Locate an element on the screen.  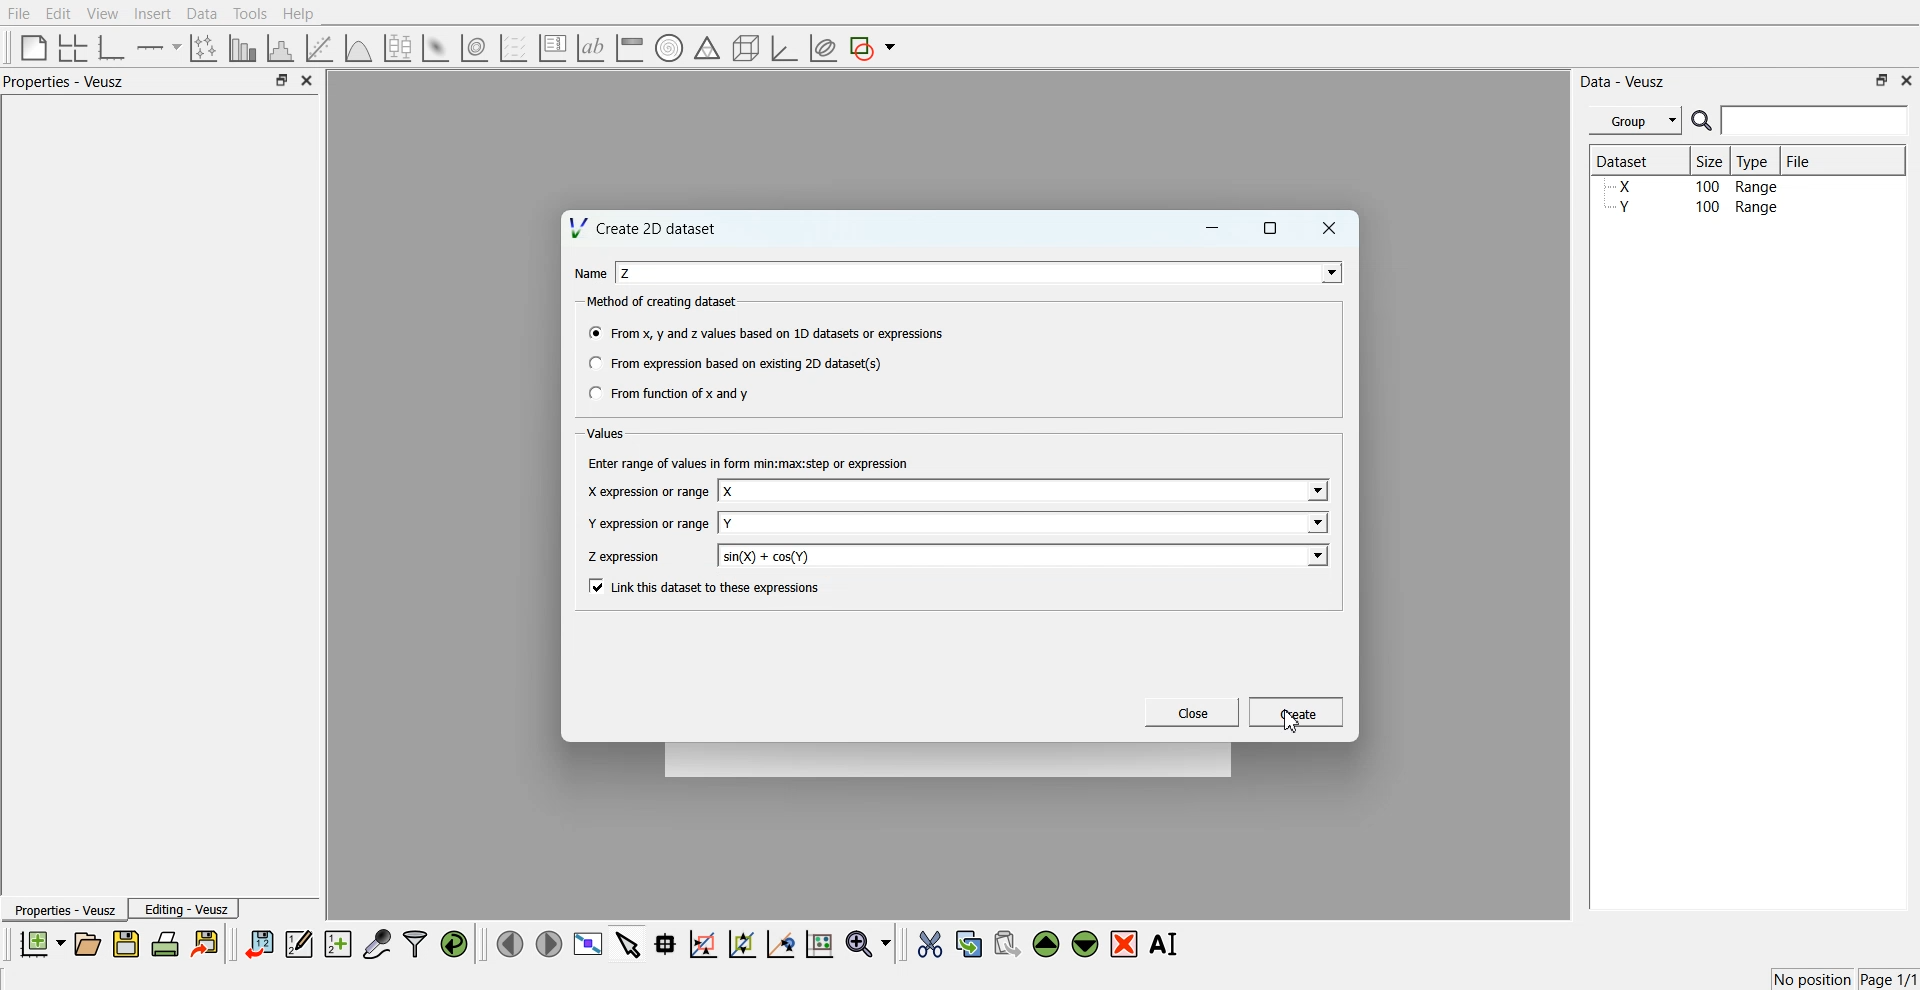
Move to the next page is located at coordinates (549, 942).